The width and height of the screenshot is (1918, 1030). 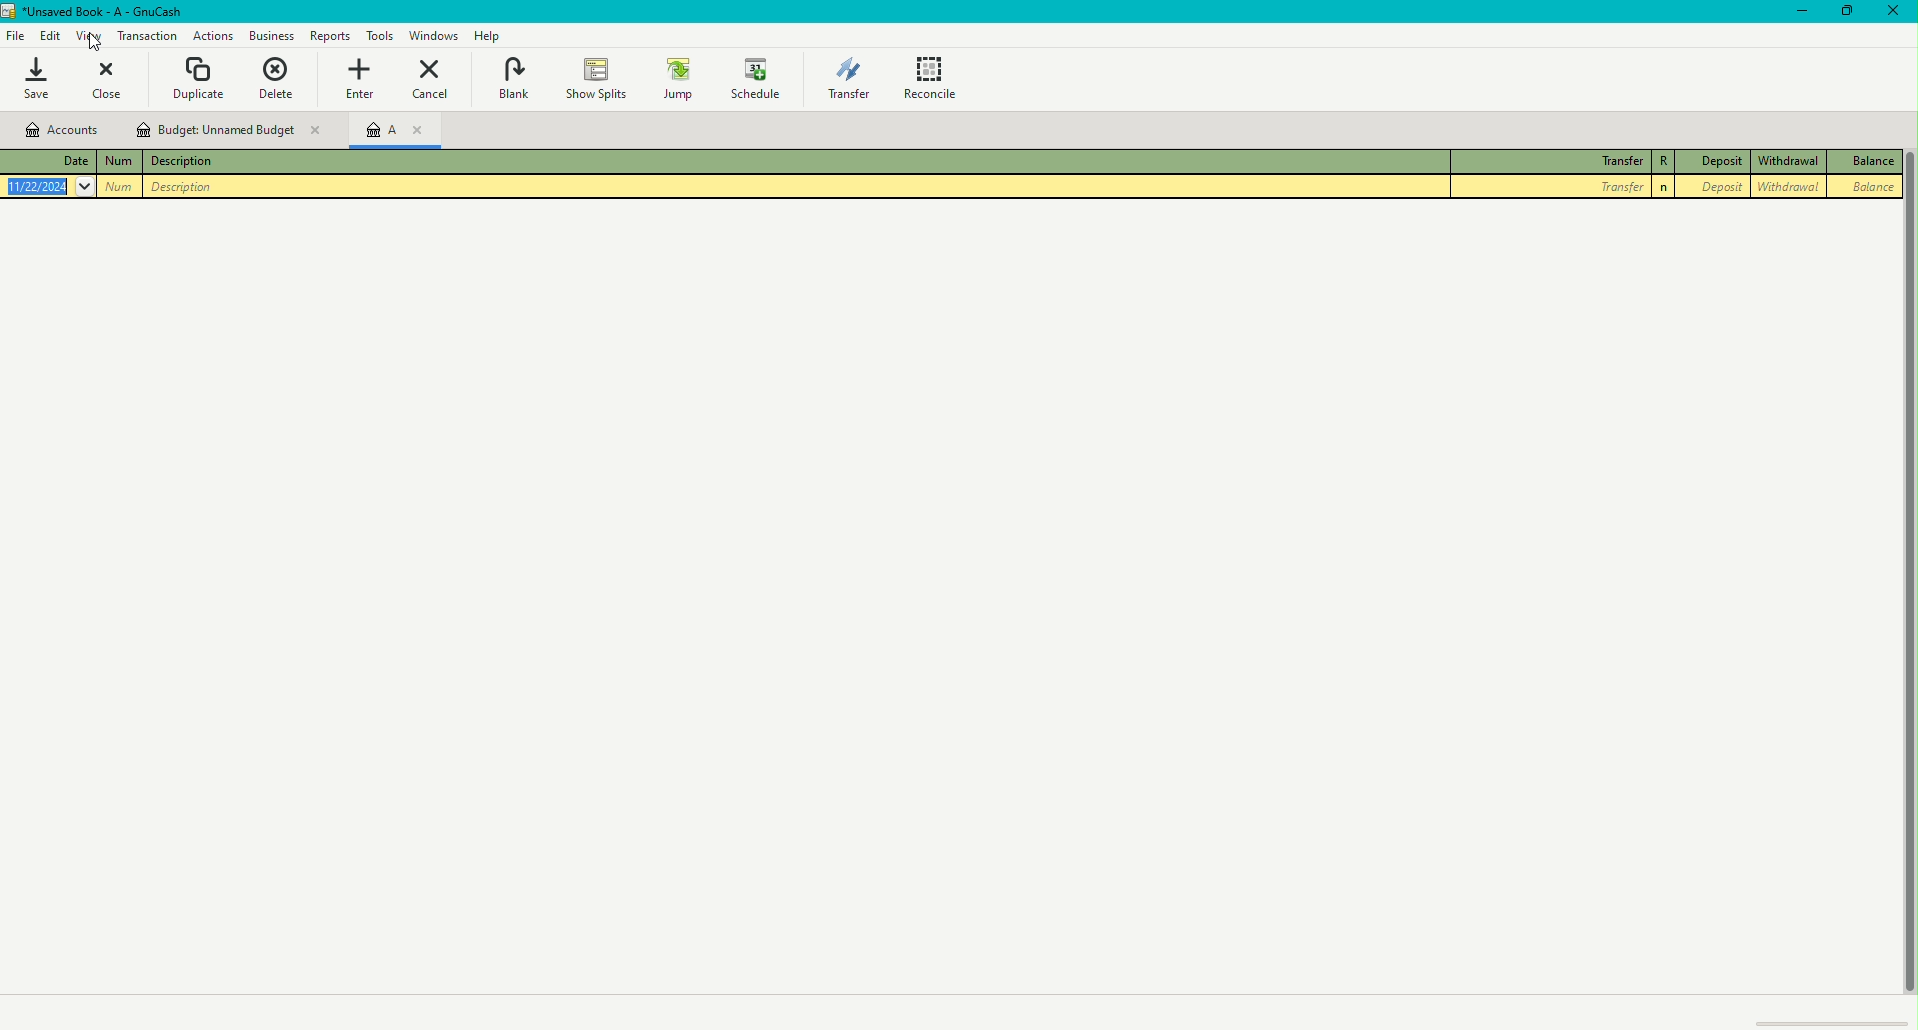 I want to click on Transaction, so click(x=146, y=37).